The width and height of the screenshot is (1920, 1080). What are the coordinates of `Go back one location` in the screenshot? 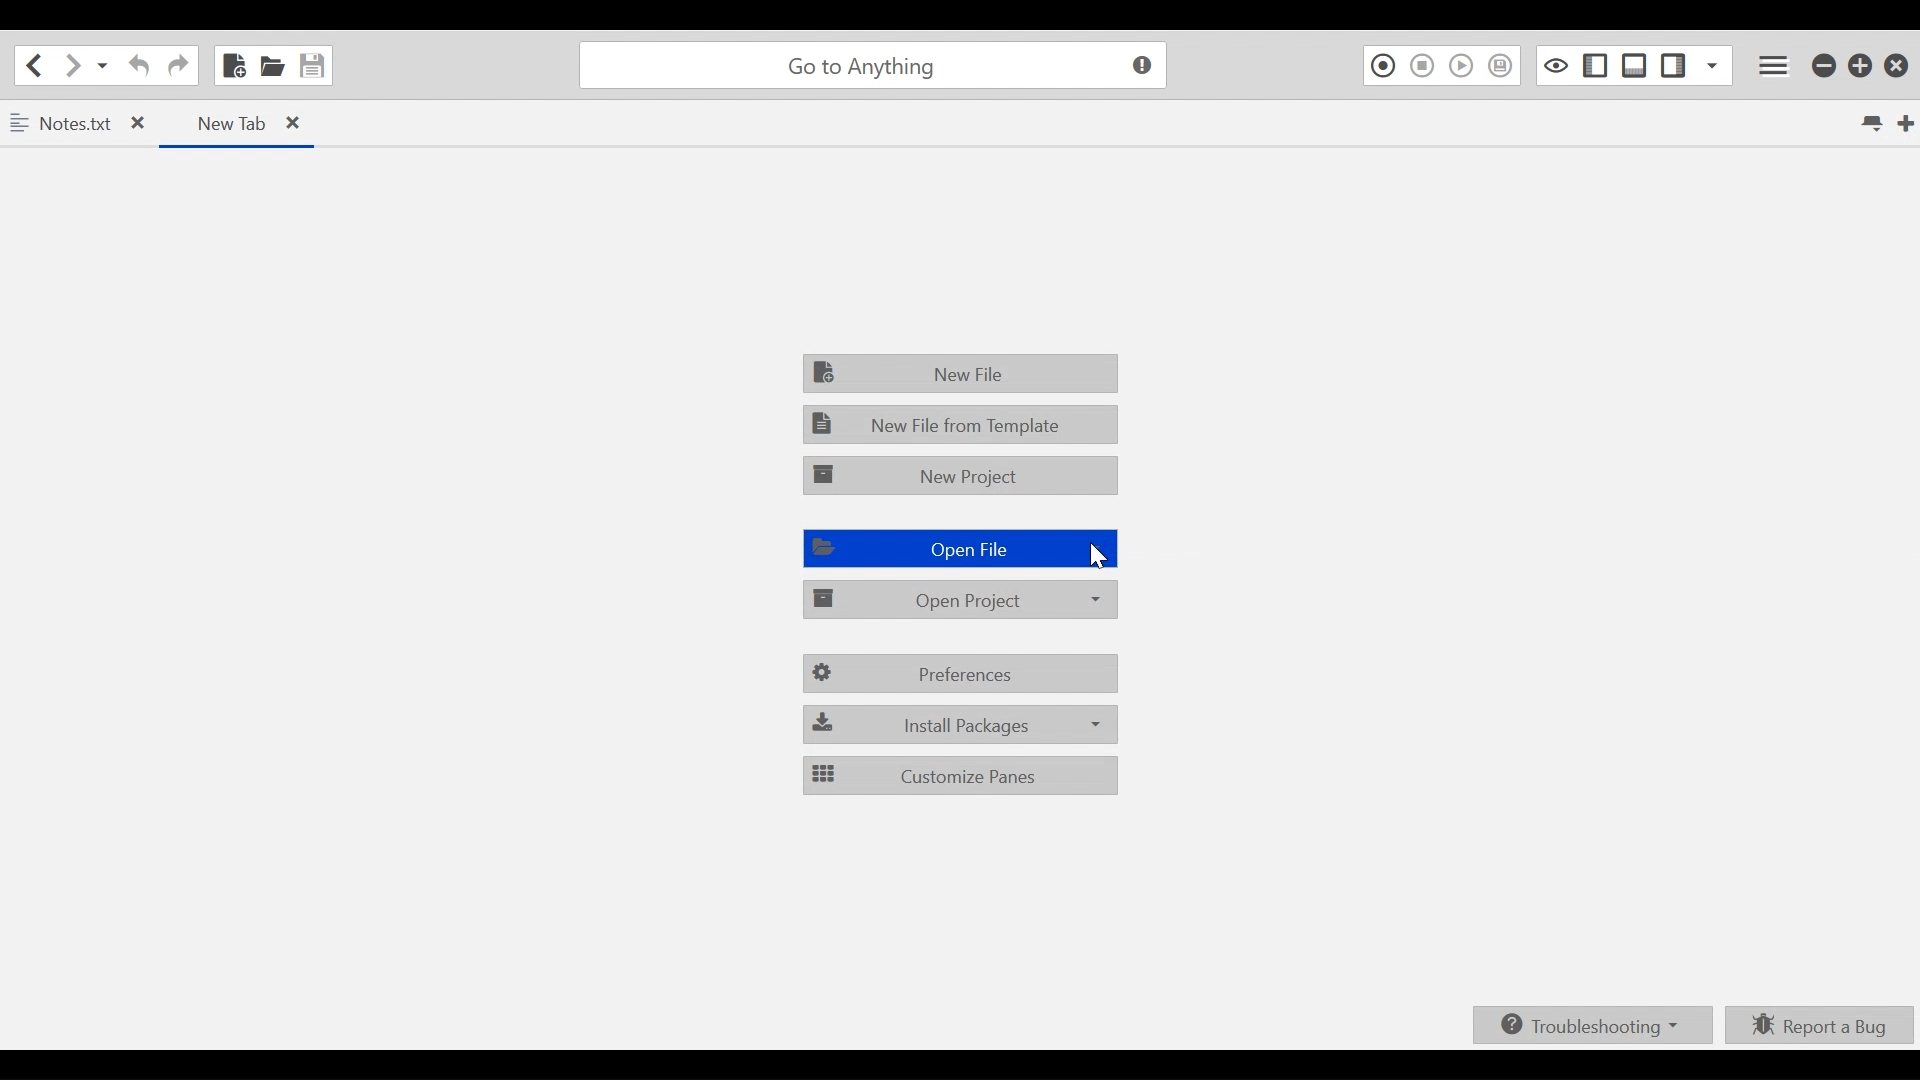 It's located at (37, 65).